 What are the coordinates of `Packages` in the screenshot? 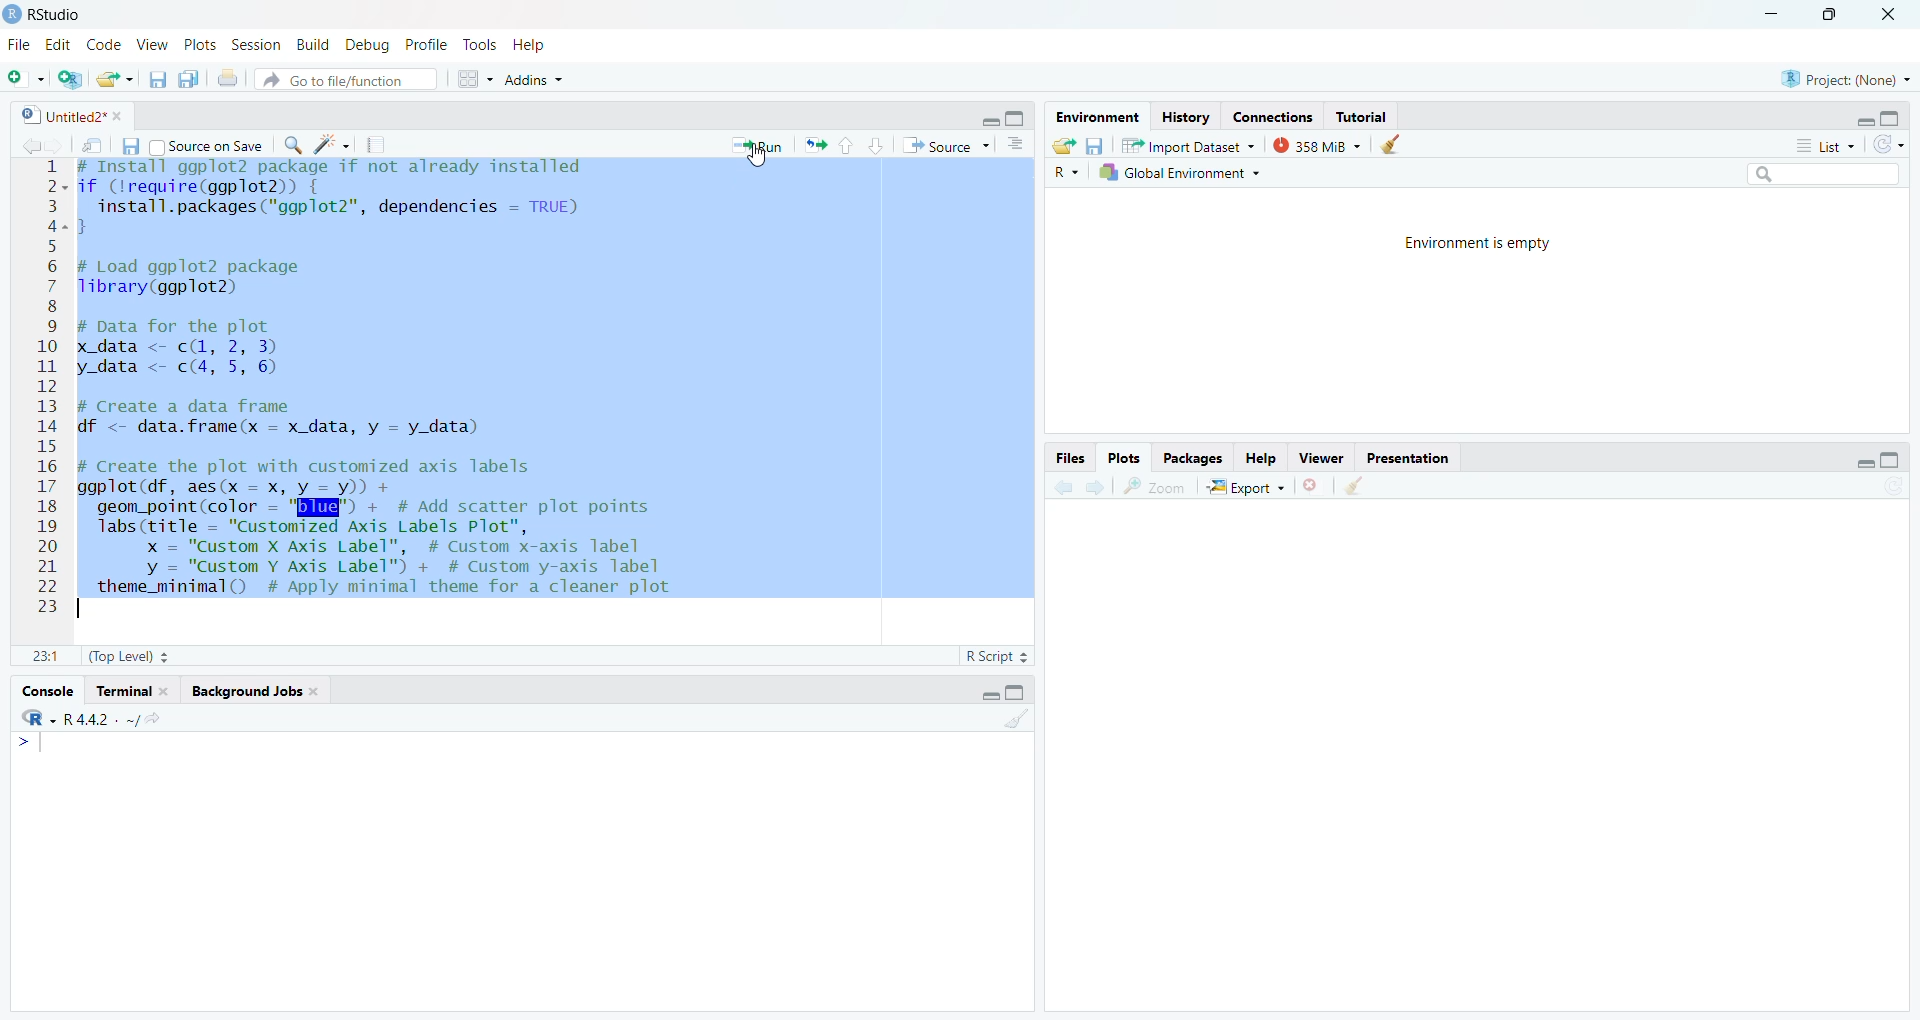 It's located at (1190, 458).